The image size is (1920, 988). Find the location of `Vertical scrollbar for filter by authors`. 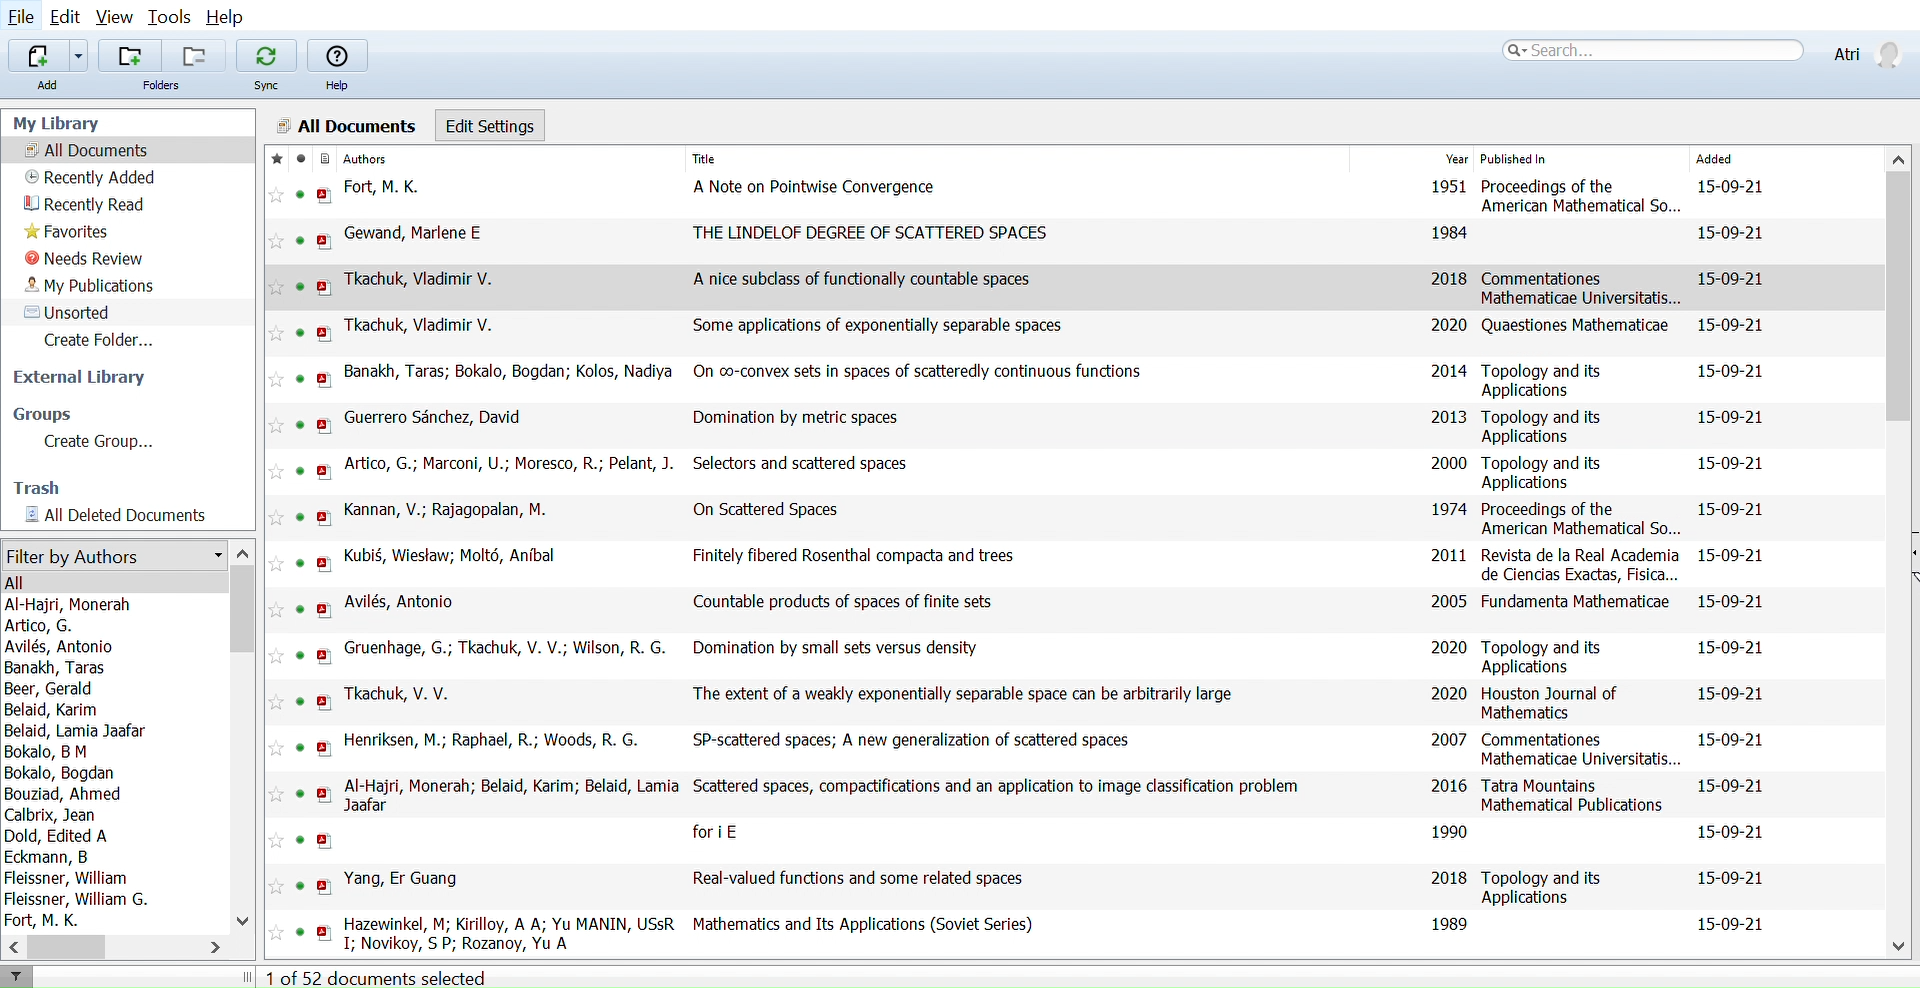

Vertical scrollbar for filter by authors is located at coordinates (244, 611).